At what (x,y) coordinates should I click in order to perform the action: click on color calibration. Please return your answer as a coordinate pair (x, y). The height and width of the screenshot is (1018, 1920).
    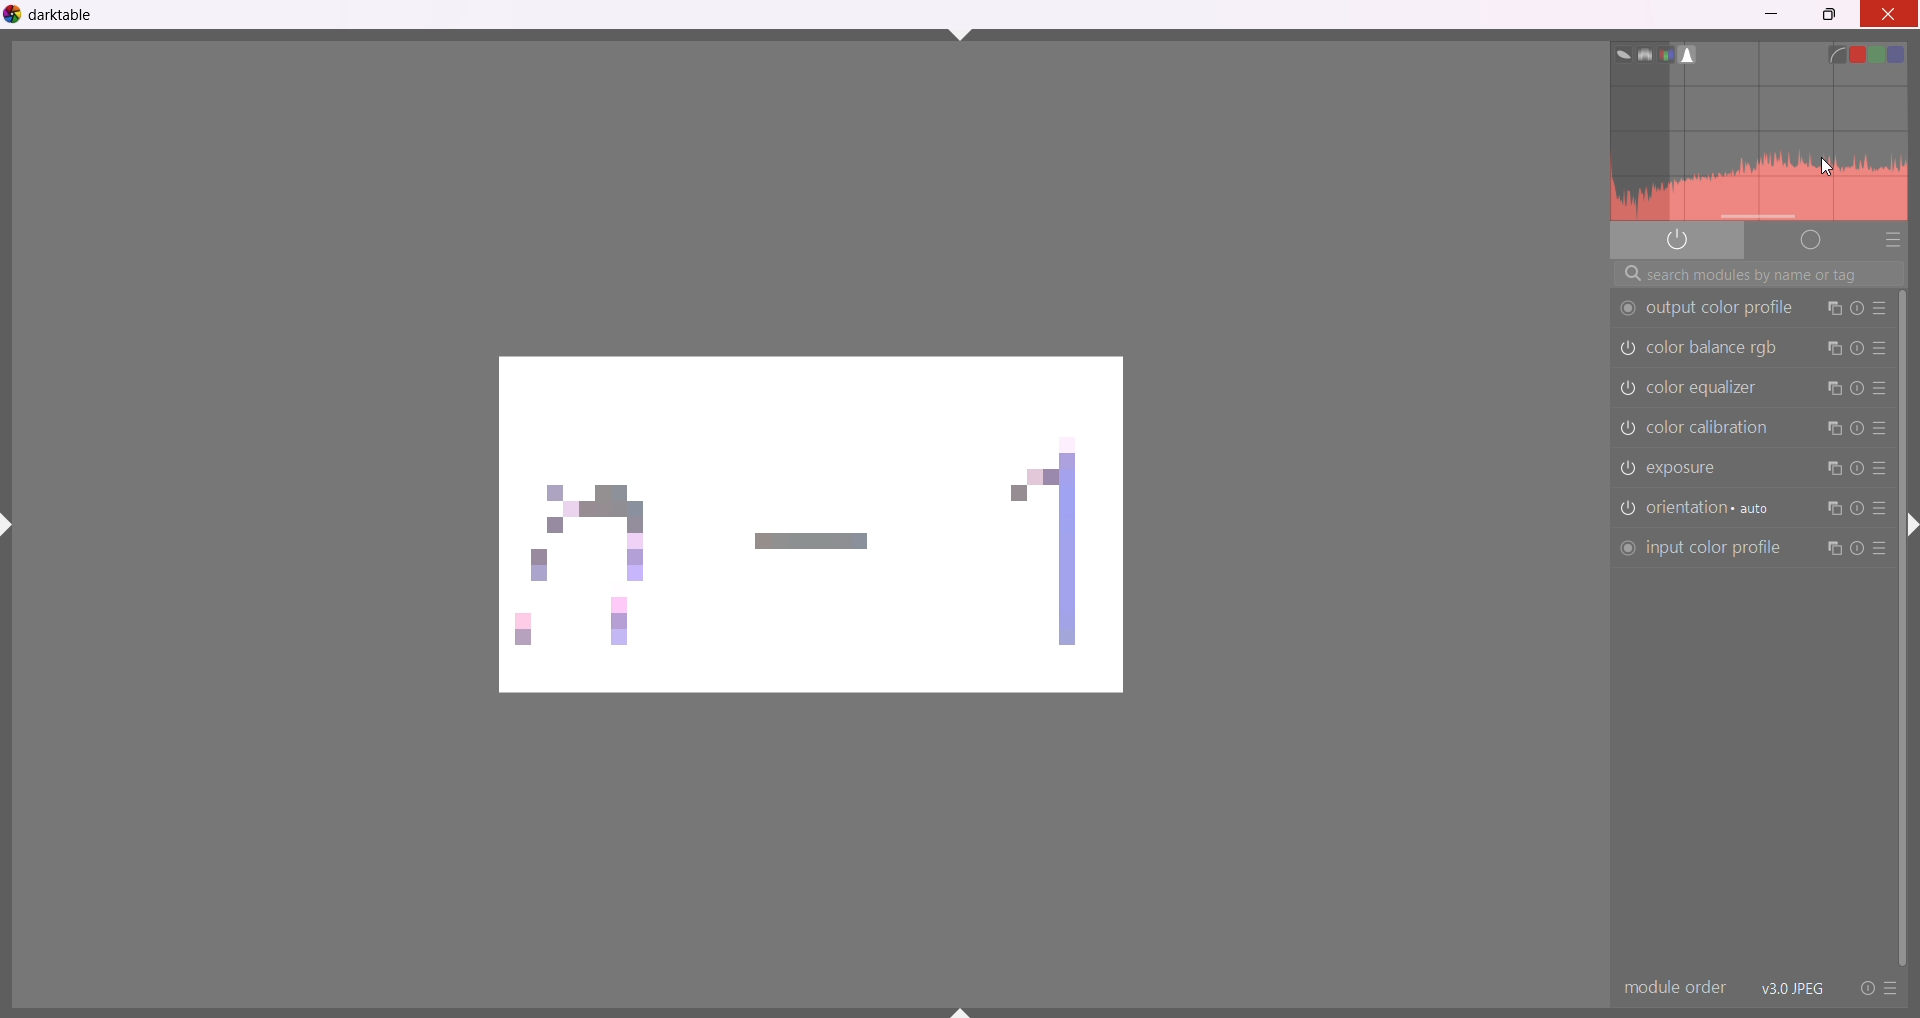
    Looking at the image, I should click on (1718, 427).